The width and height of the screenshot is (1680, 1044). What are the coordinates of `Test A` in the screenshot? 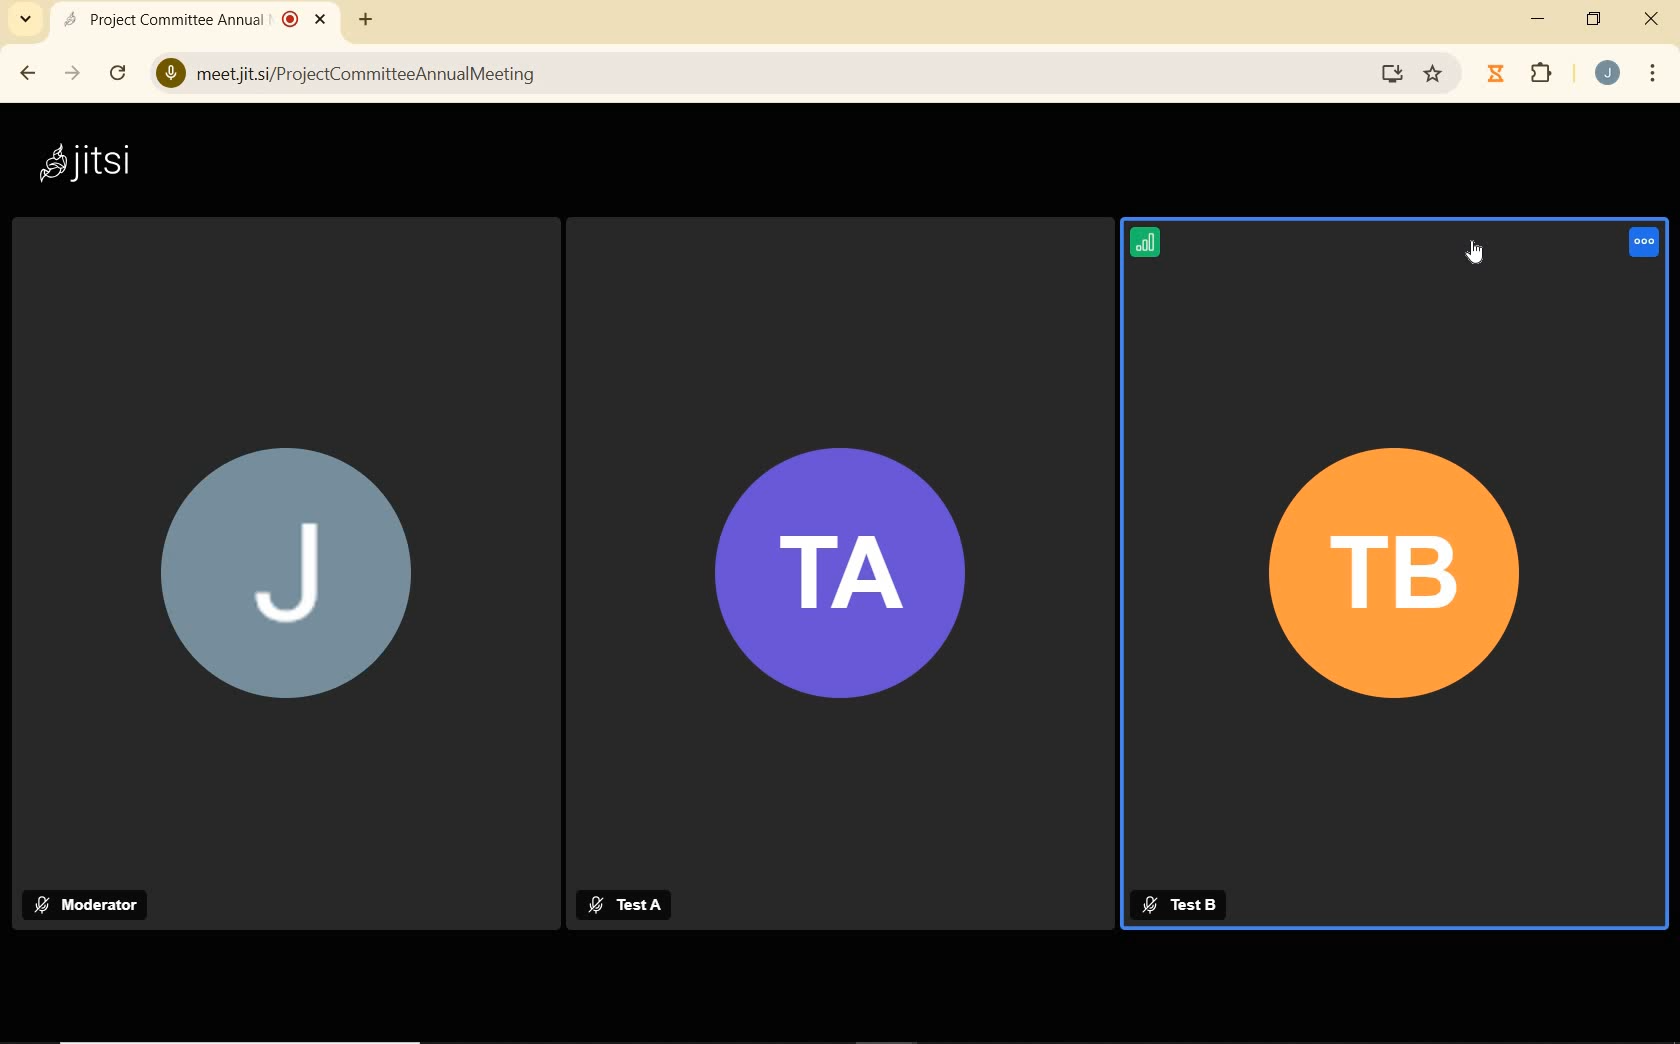 It's located at (623, 906).